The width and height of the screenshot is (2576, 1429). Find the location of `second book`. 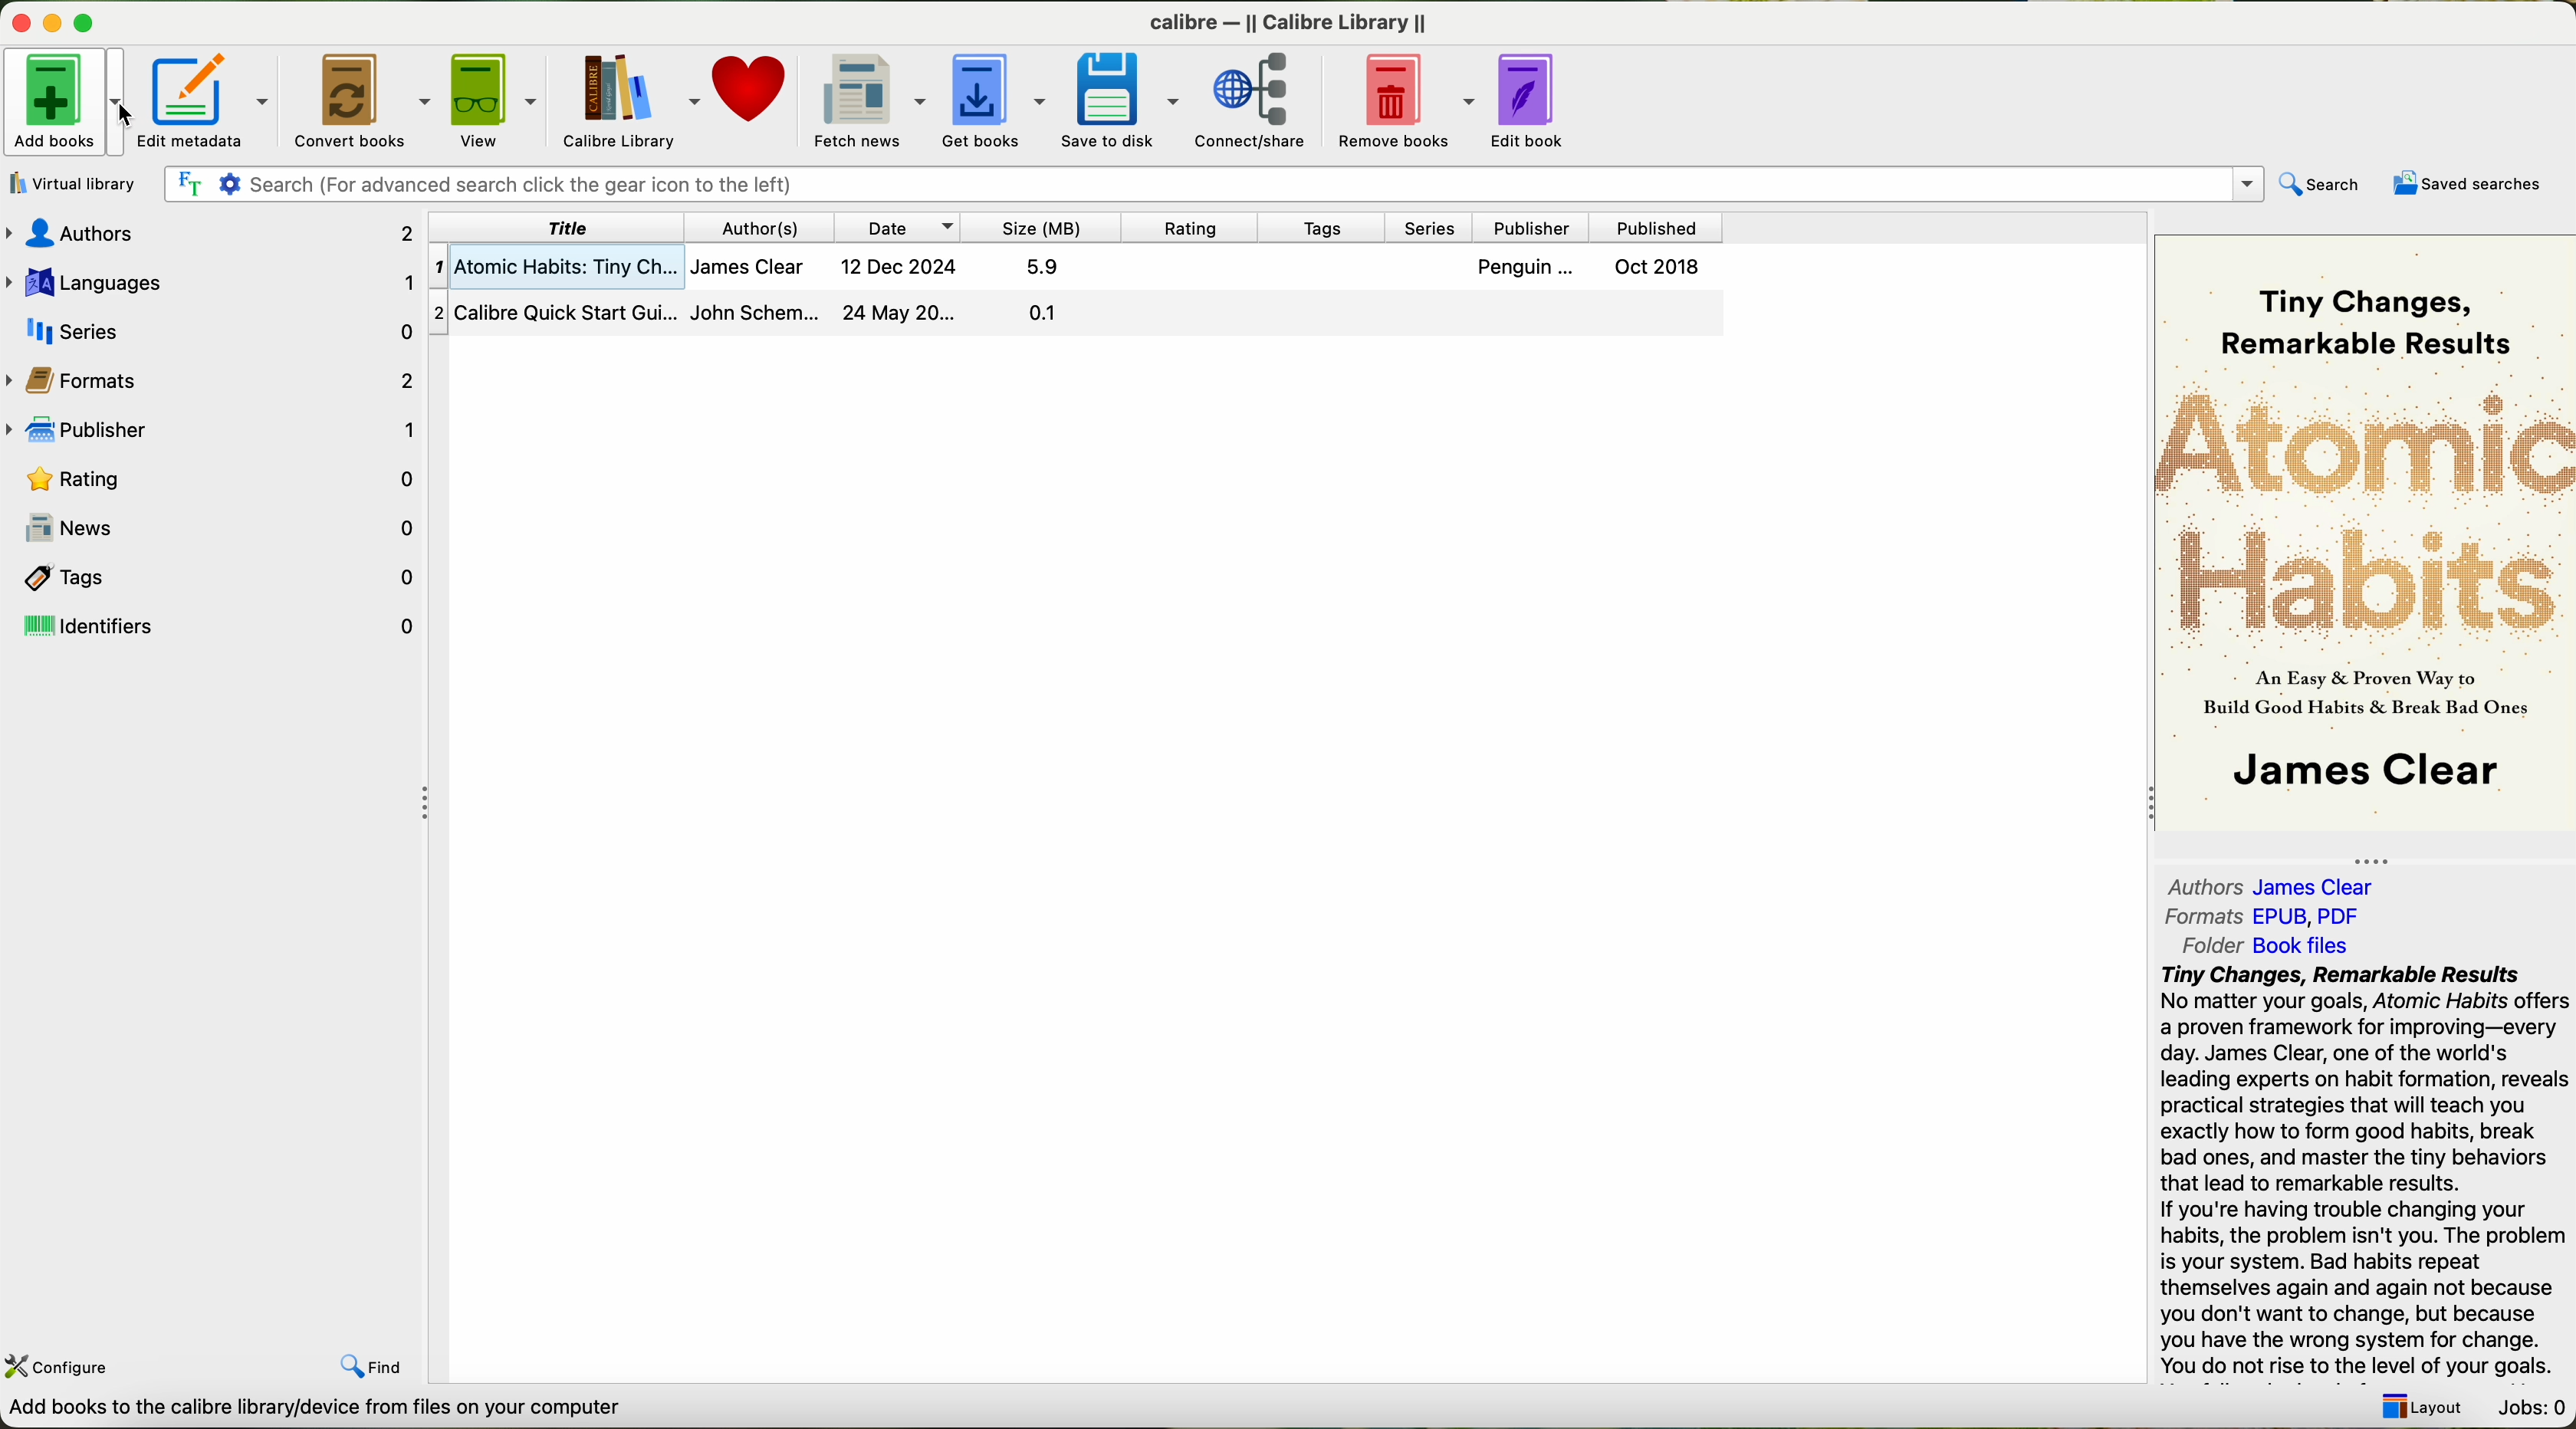

second book is located at coordinates (1079, 316).